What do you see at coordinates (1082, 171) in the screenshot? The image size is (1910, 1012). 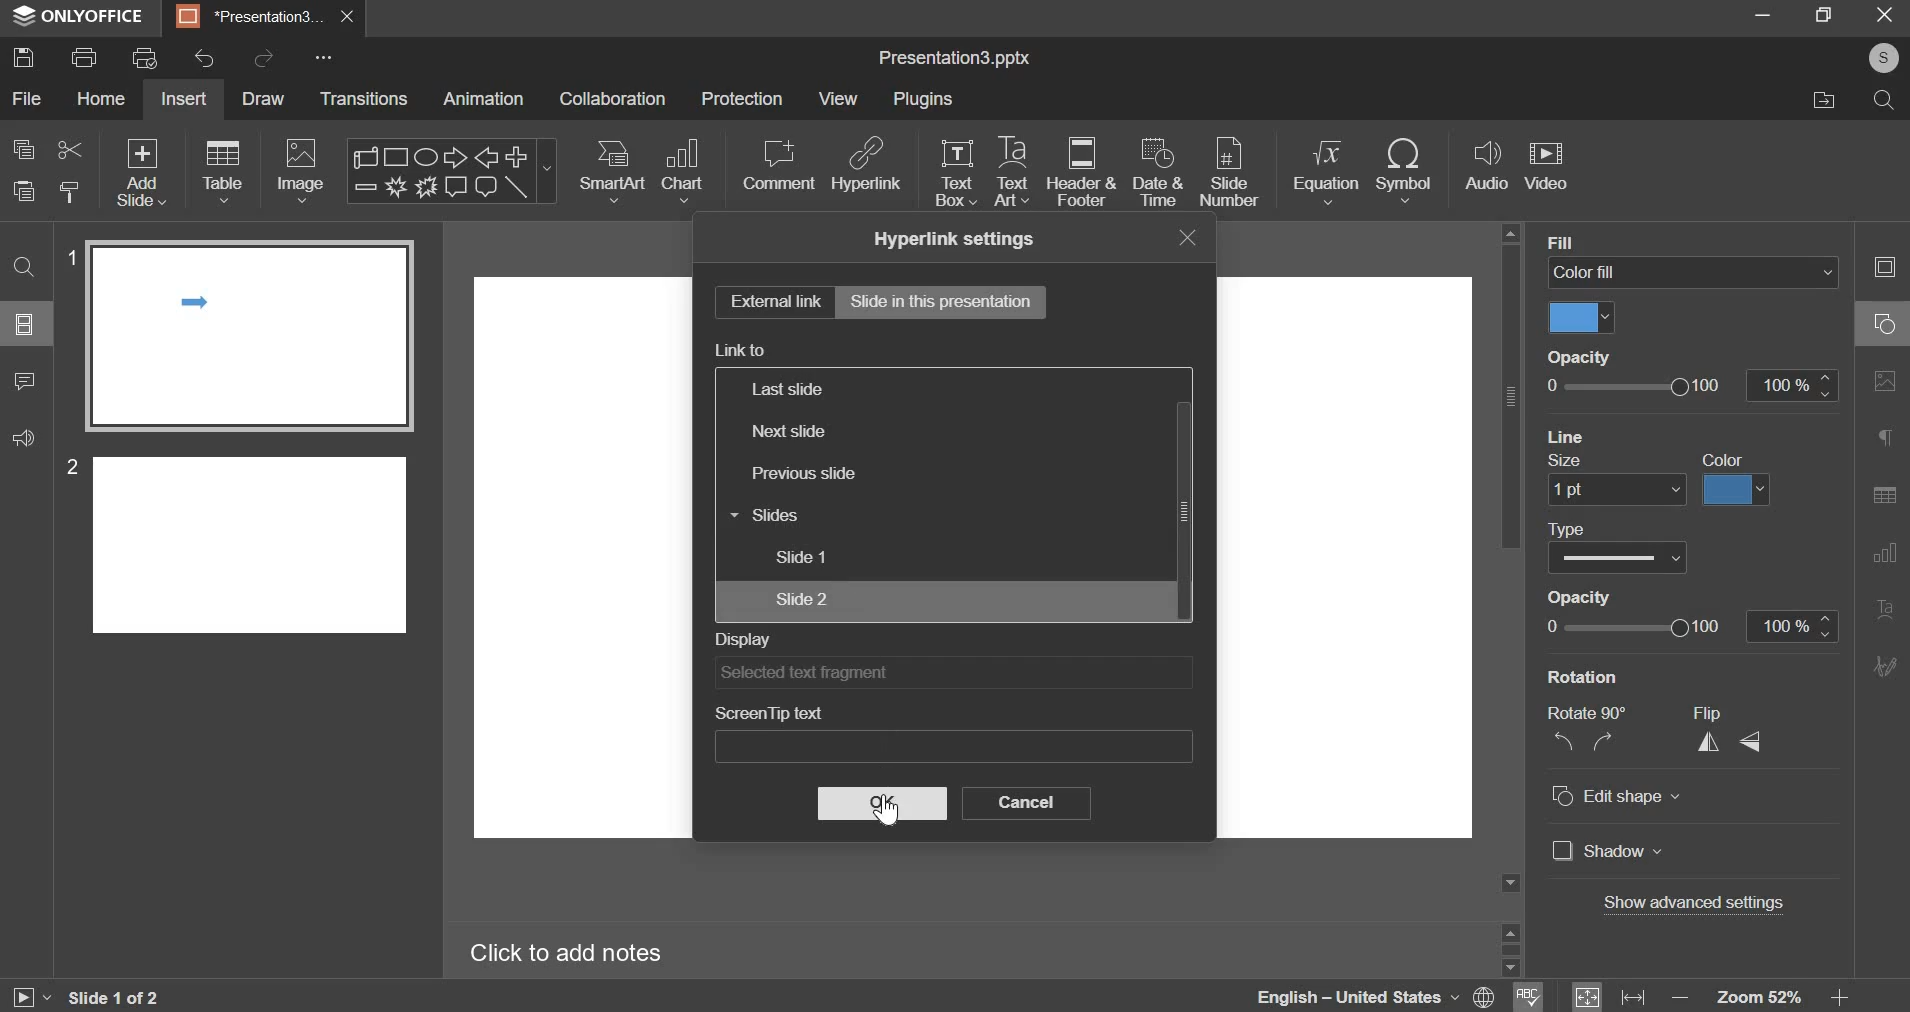 I see `header & footer` at bounding box center [1082, 171].